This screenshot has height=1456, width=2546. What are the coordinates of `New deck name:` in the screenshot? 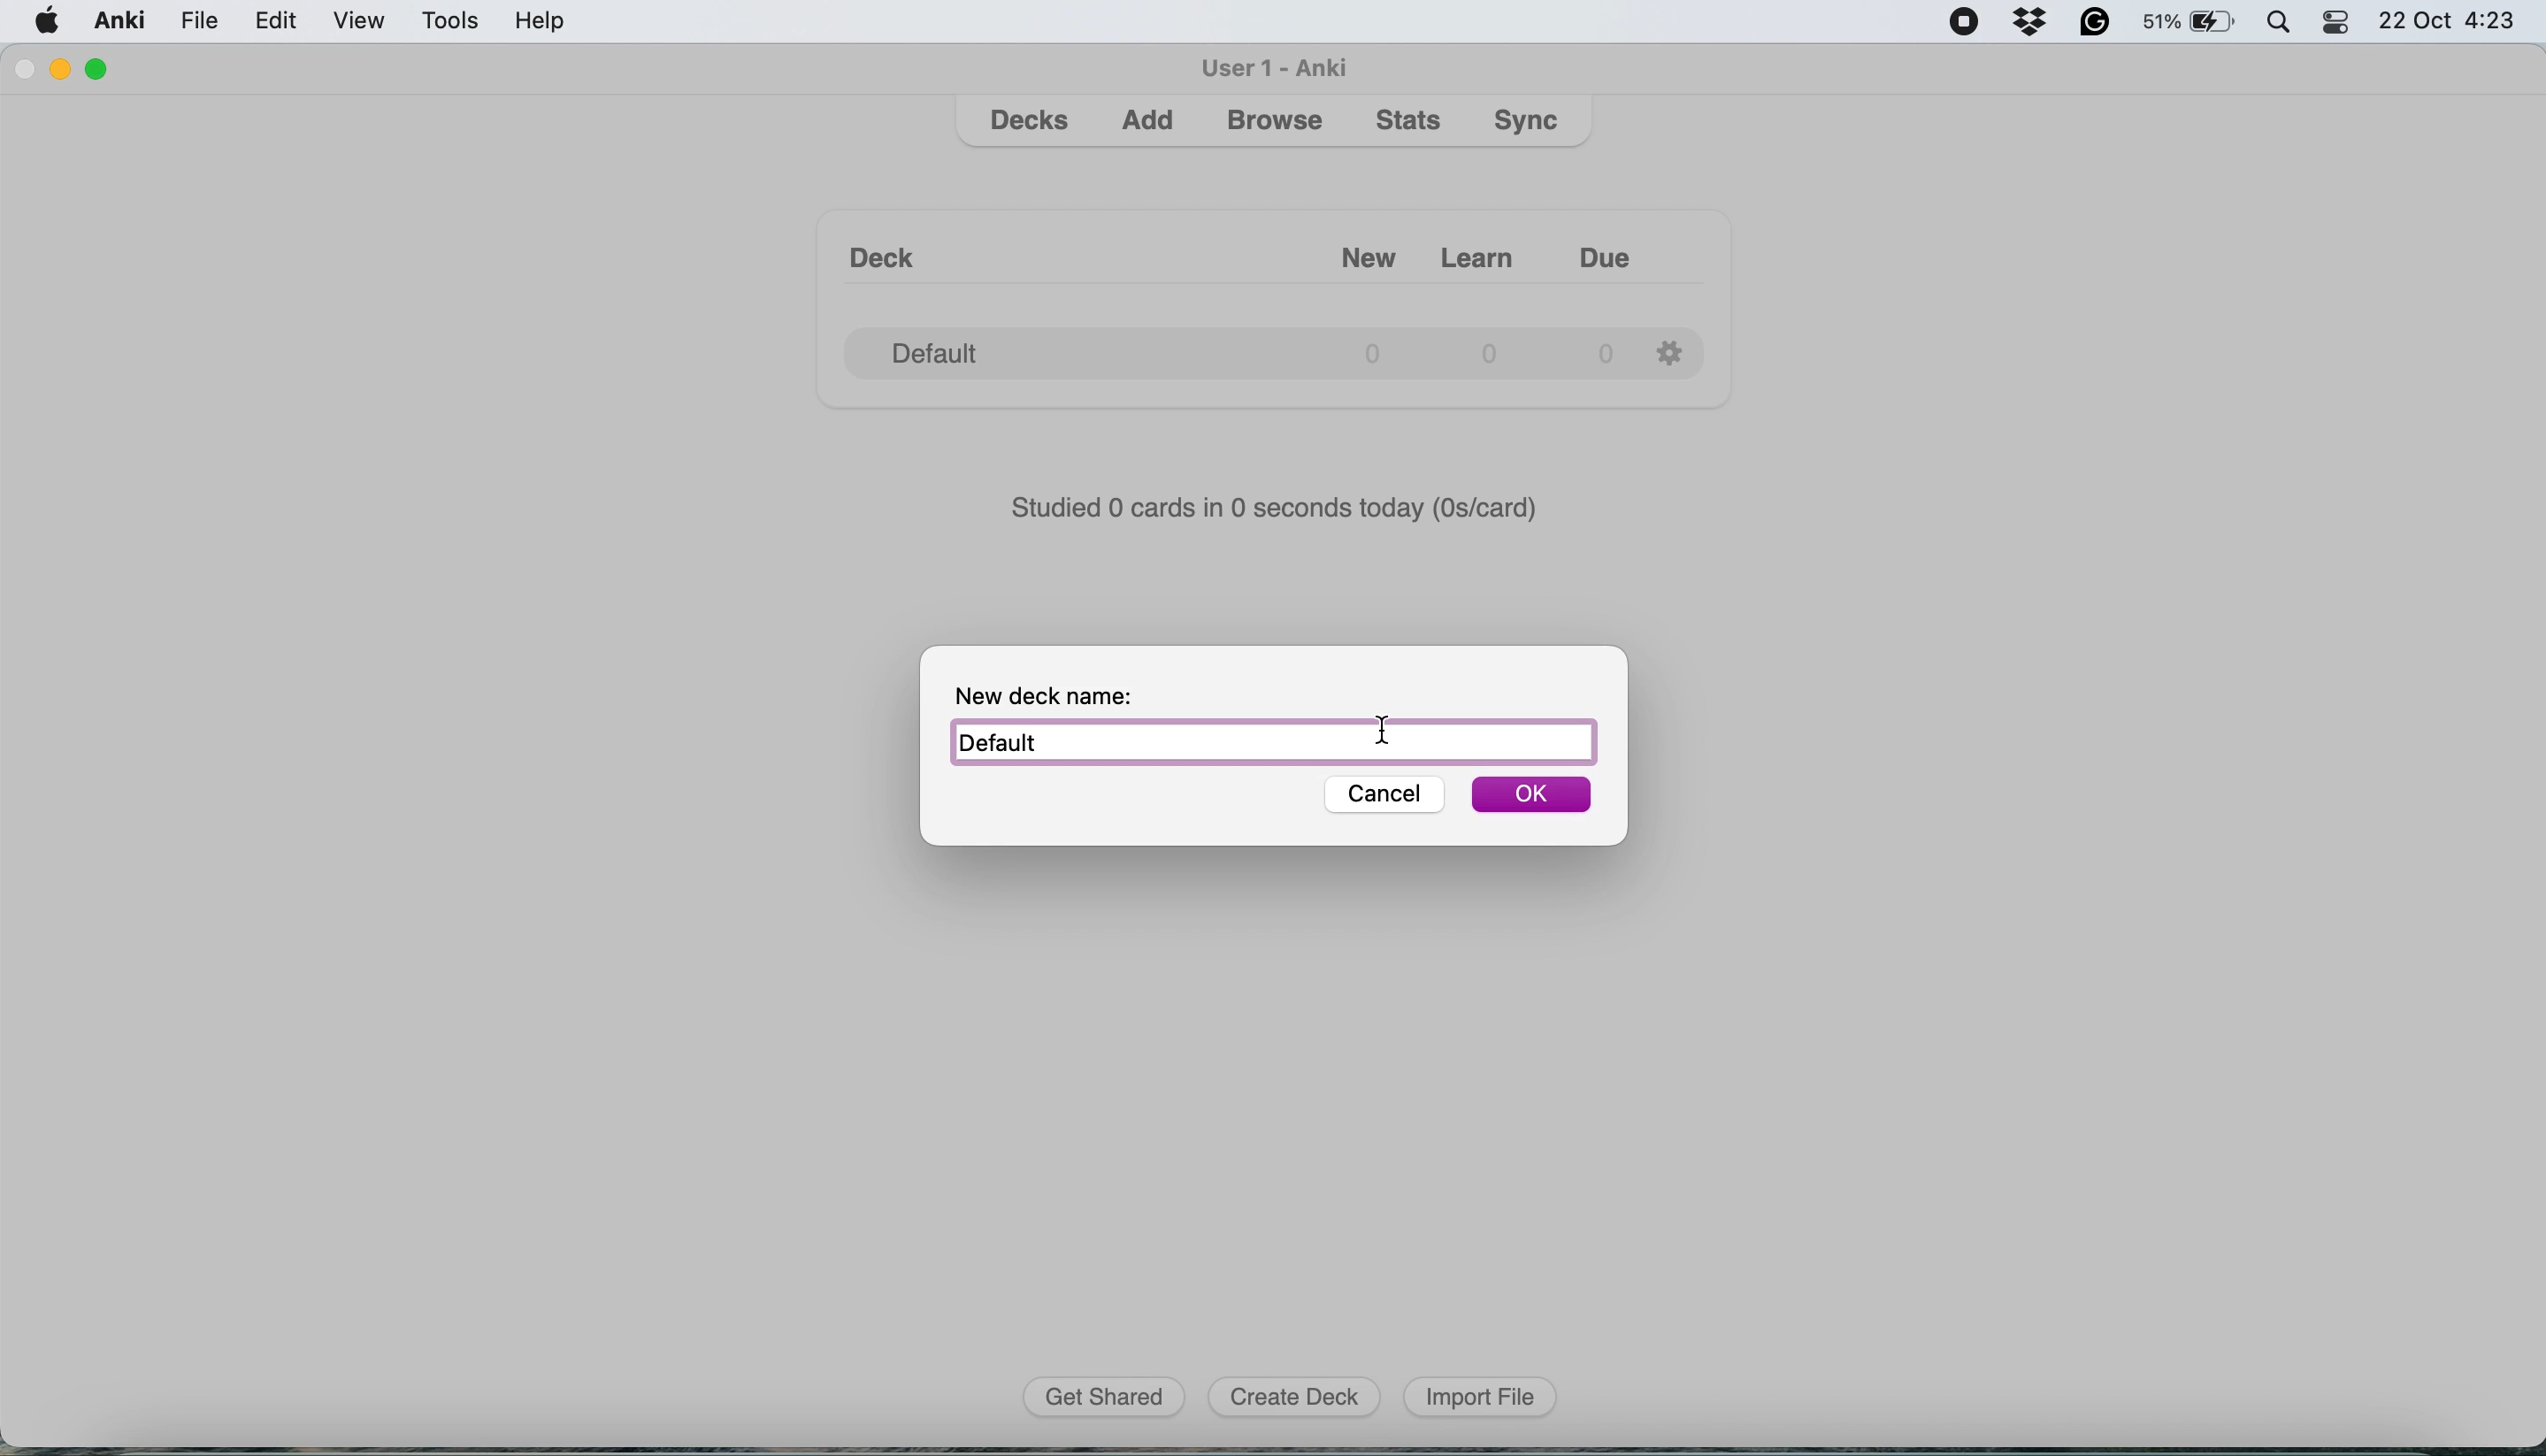 It's located at (1065, 692).